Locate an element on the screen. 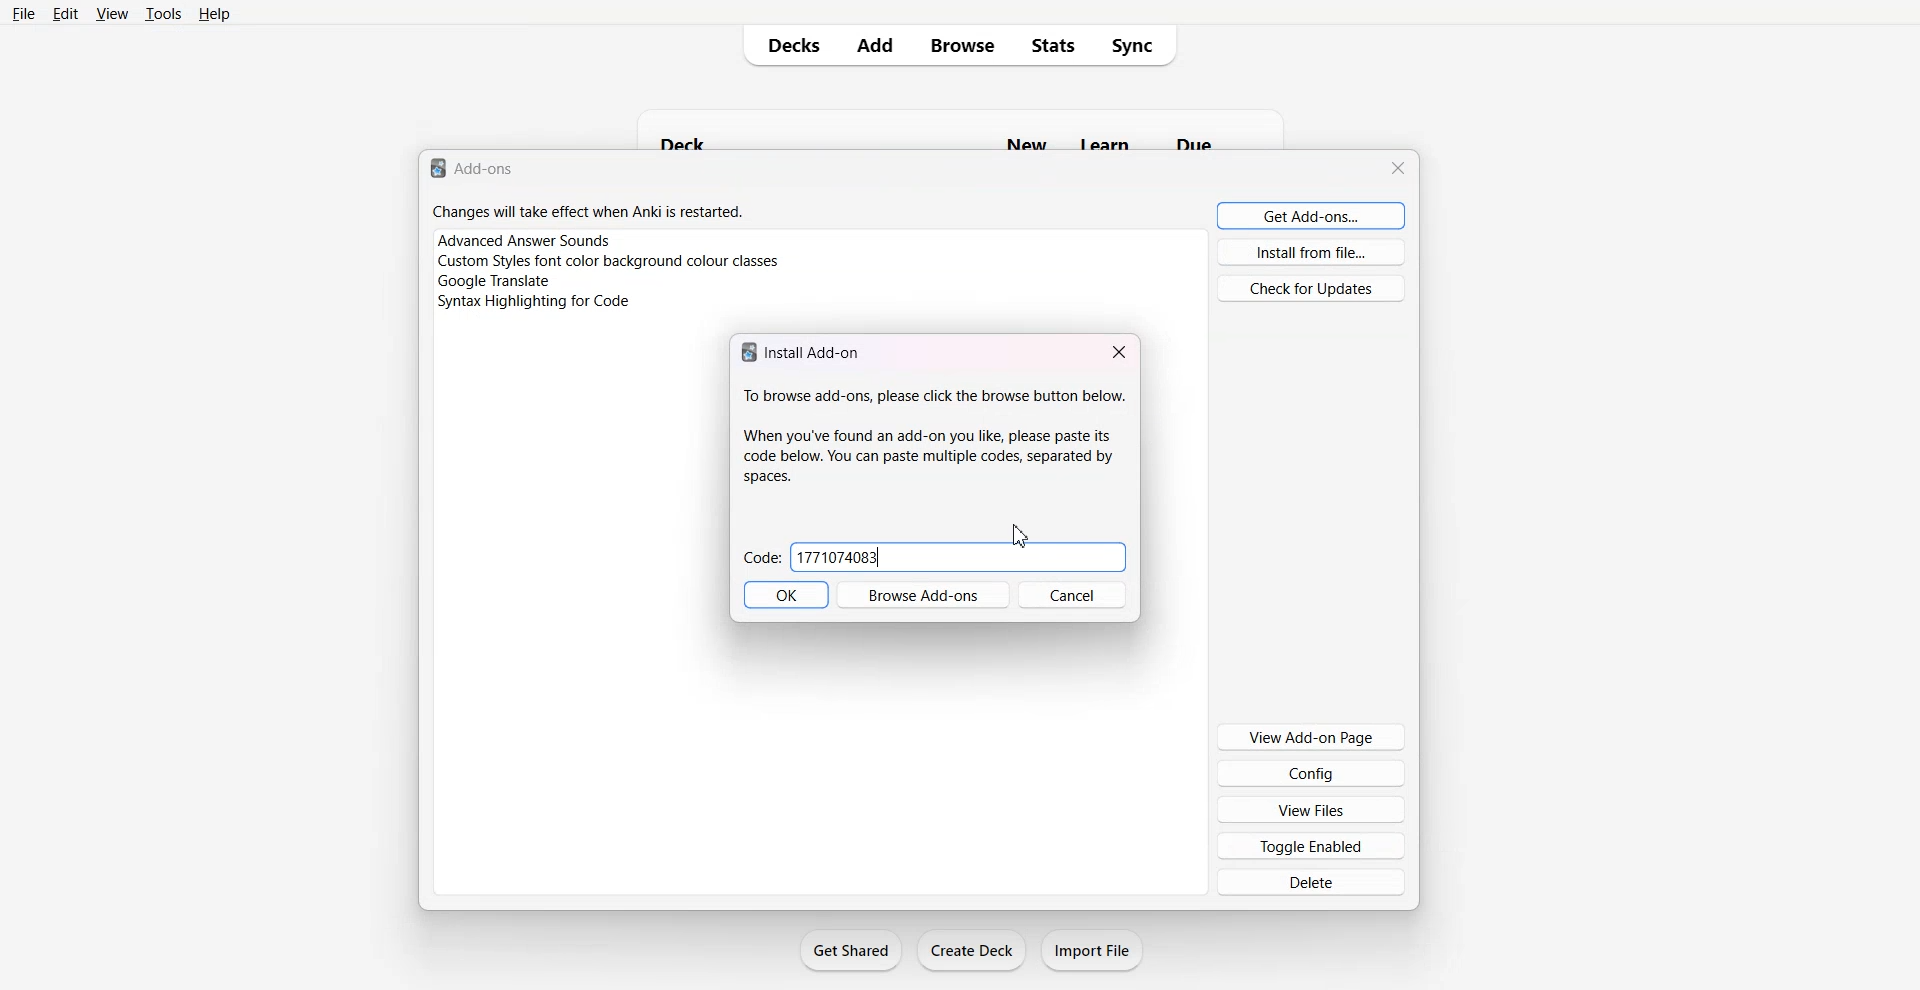 This screenshot has height=990, width=1920. Delete is located at coordinates (1309, 883).